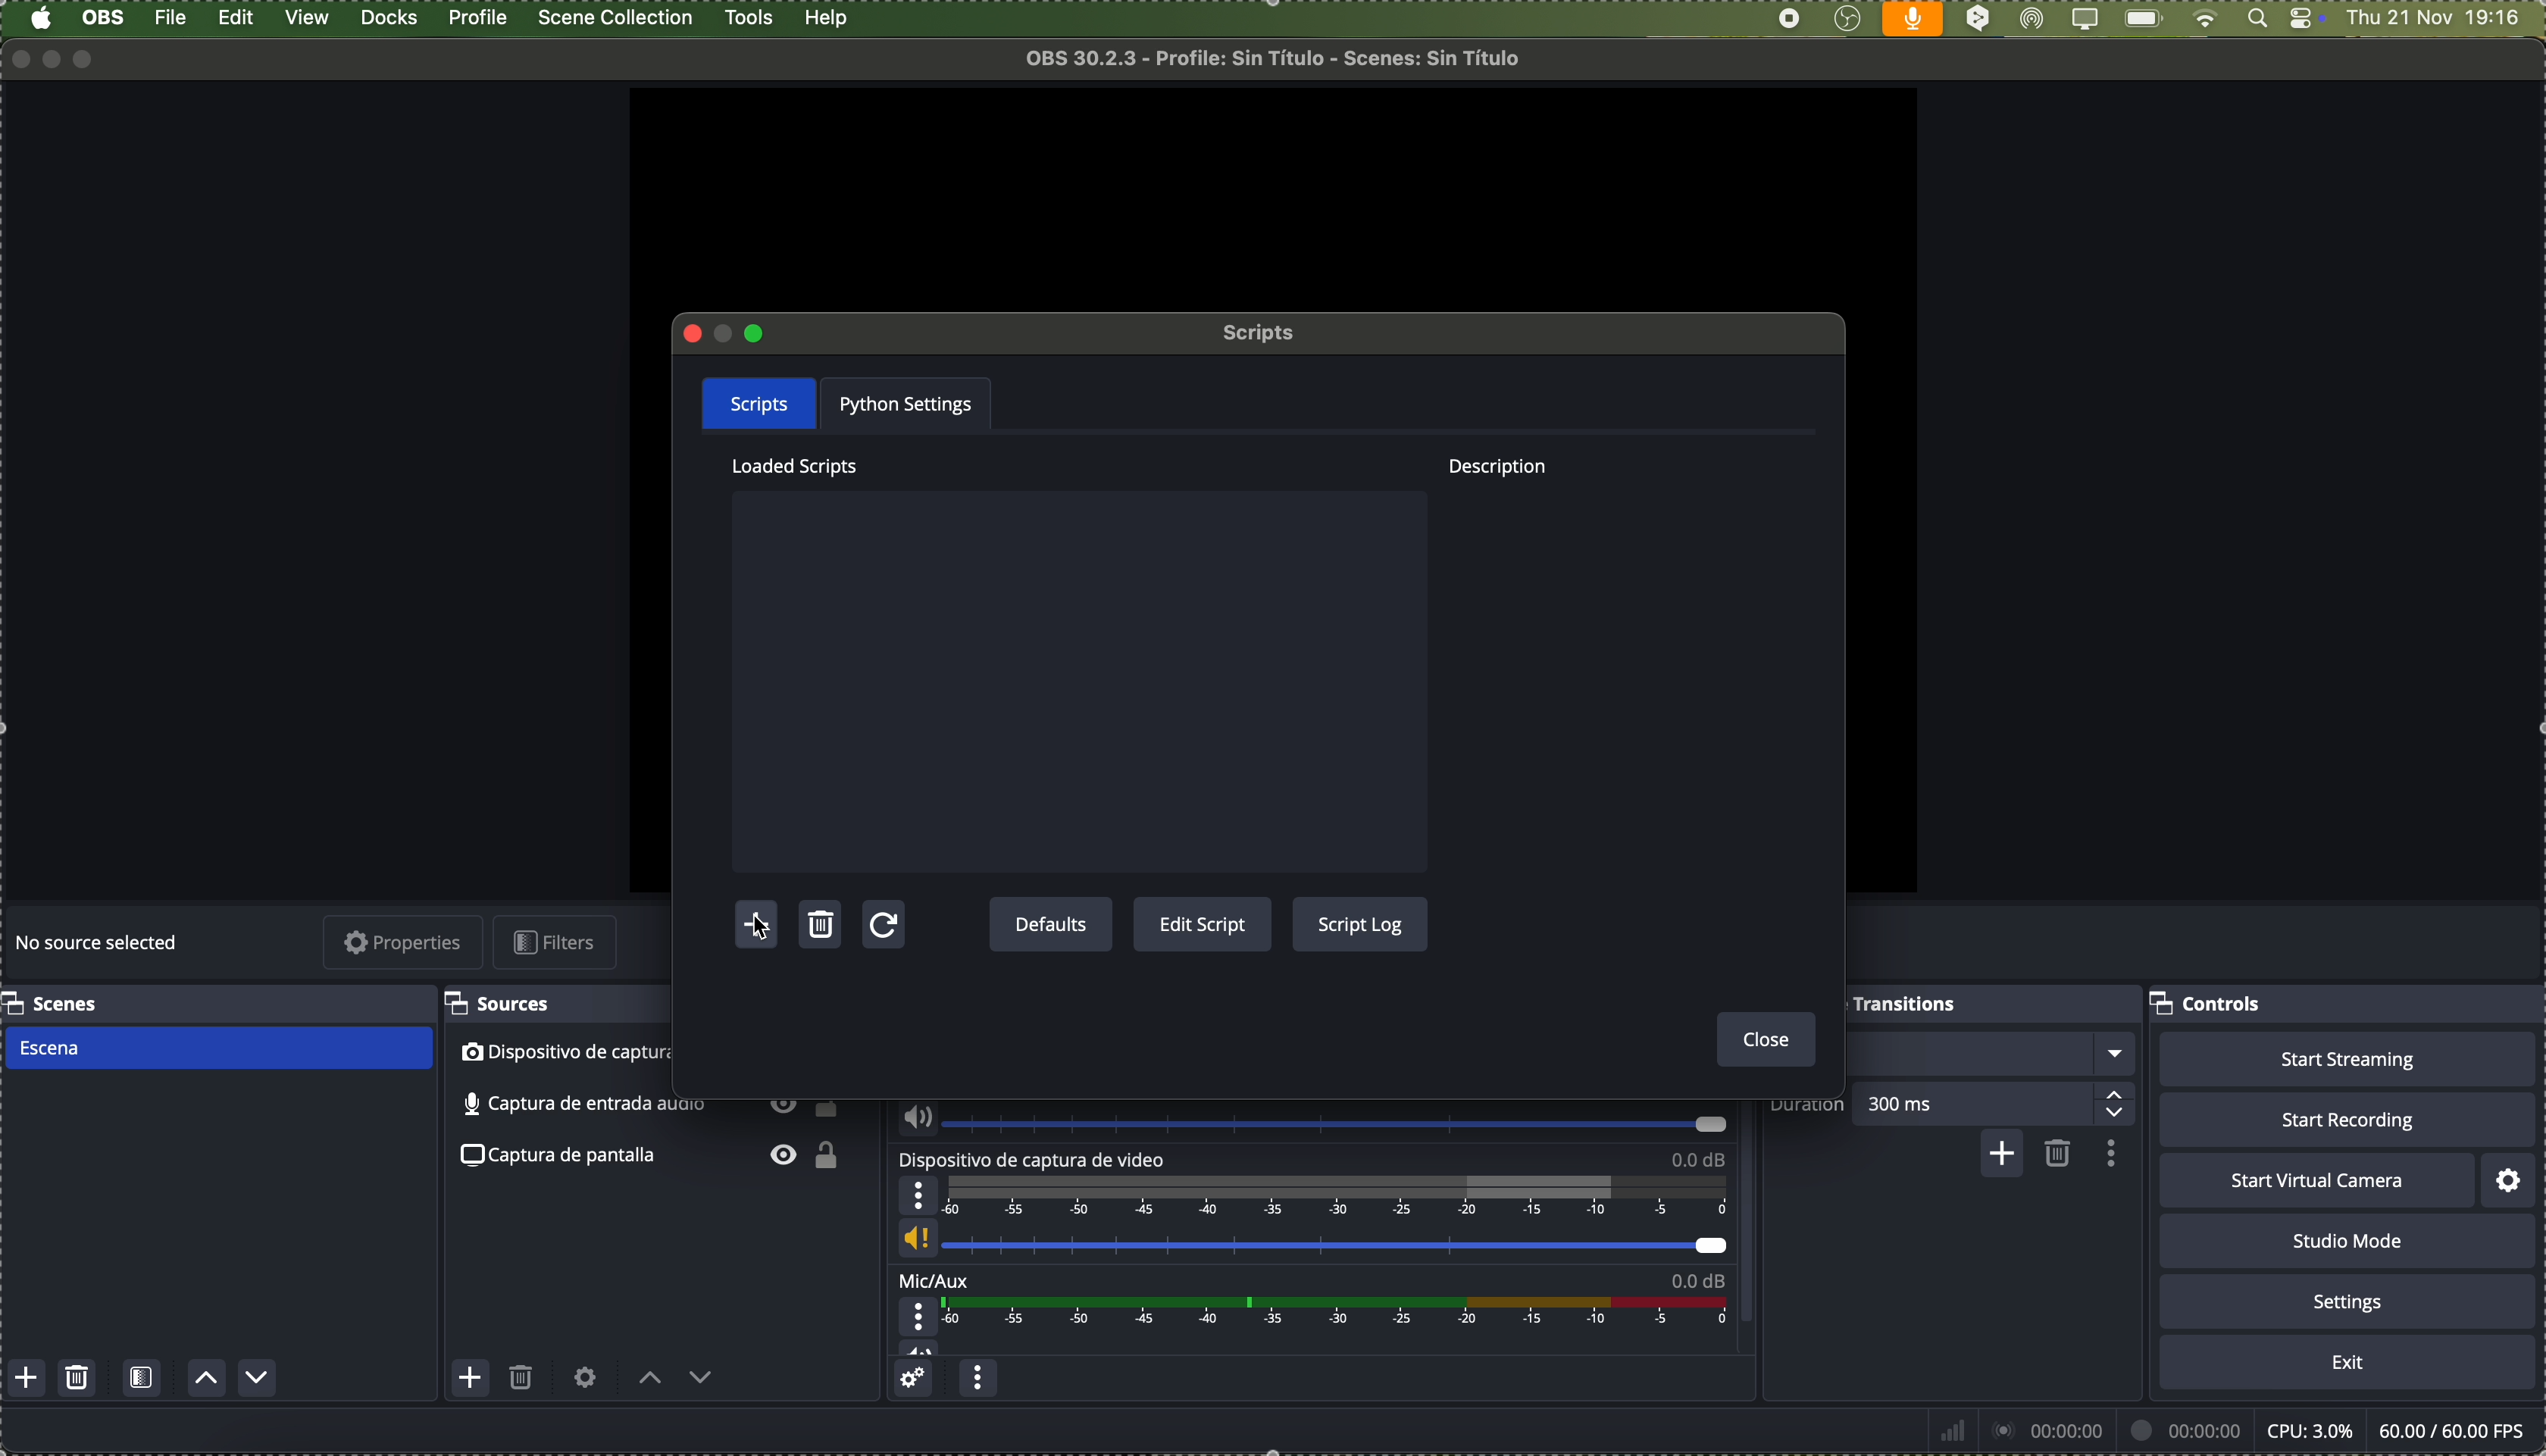  I want to click on edit, so click(236, 20).